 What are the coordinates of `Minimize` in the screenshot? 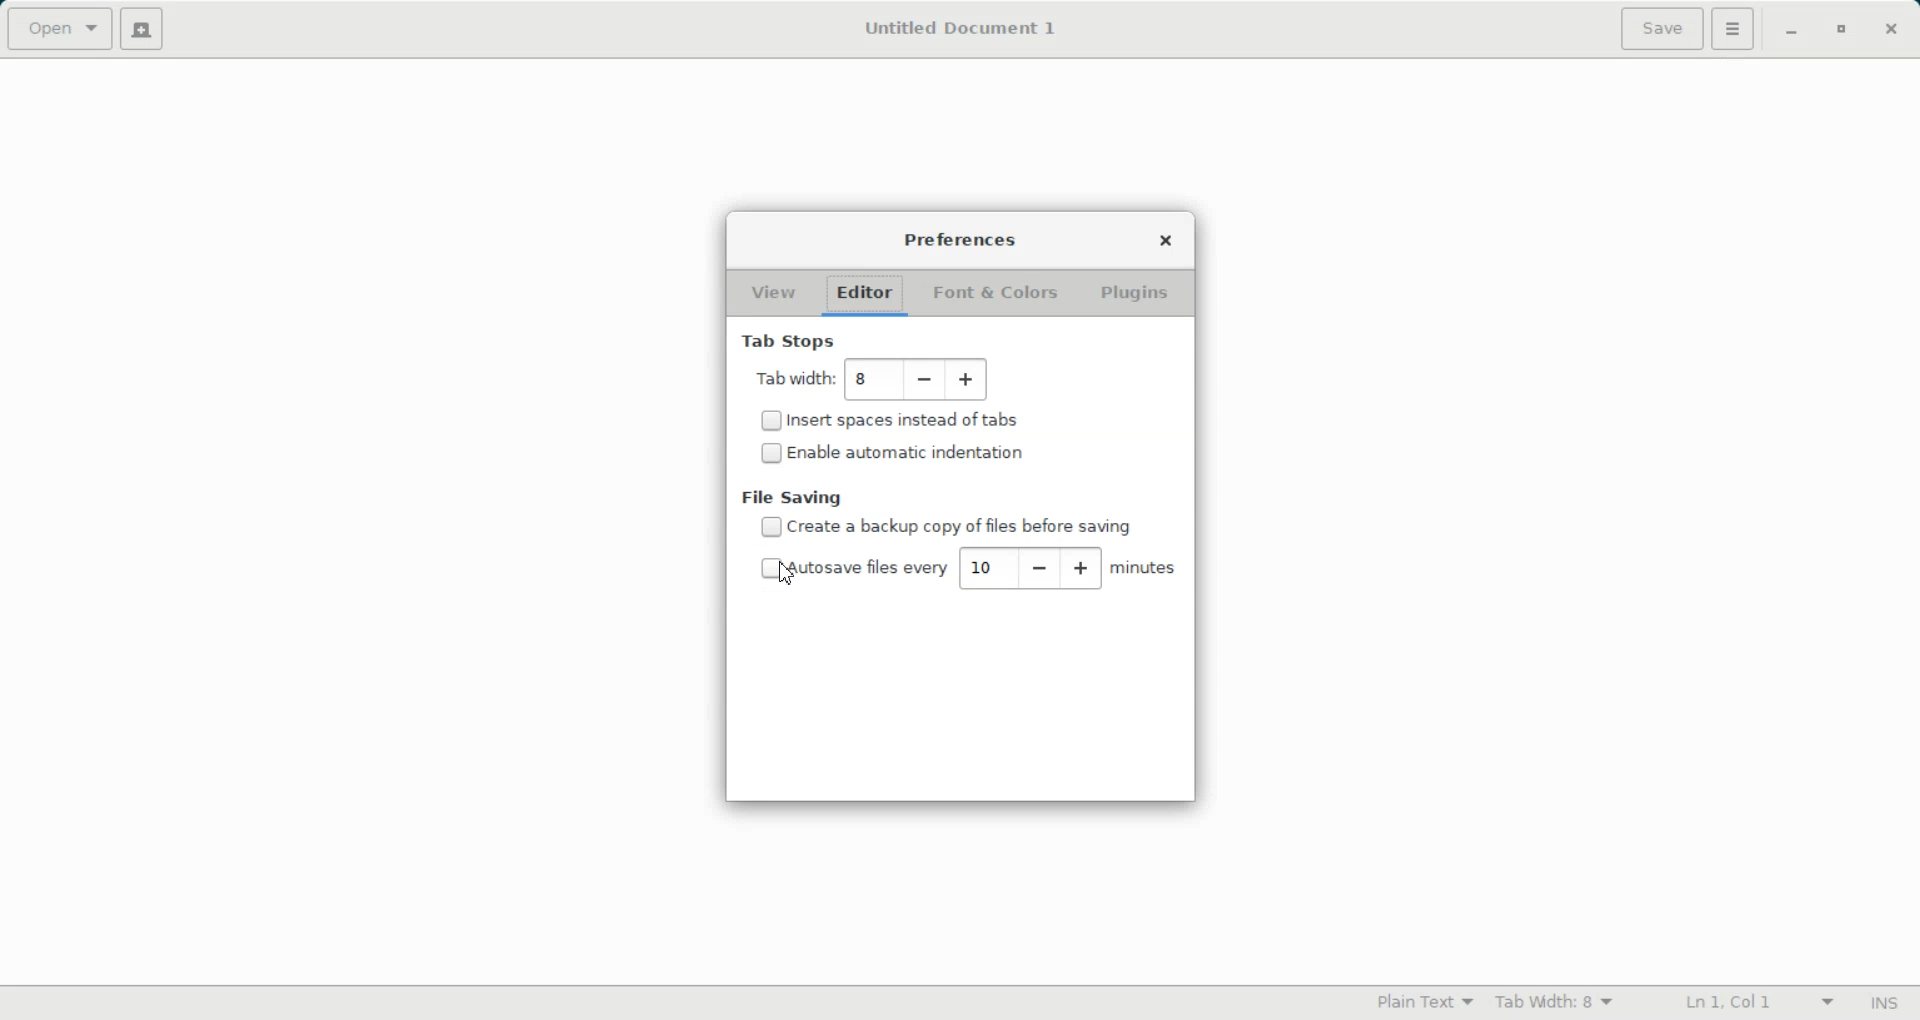 It's located at (1791, 31).